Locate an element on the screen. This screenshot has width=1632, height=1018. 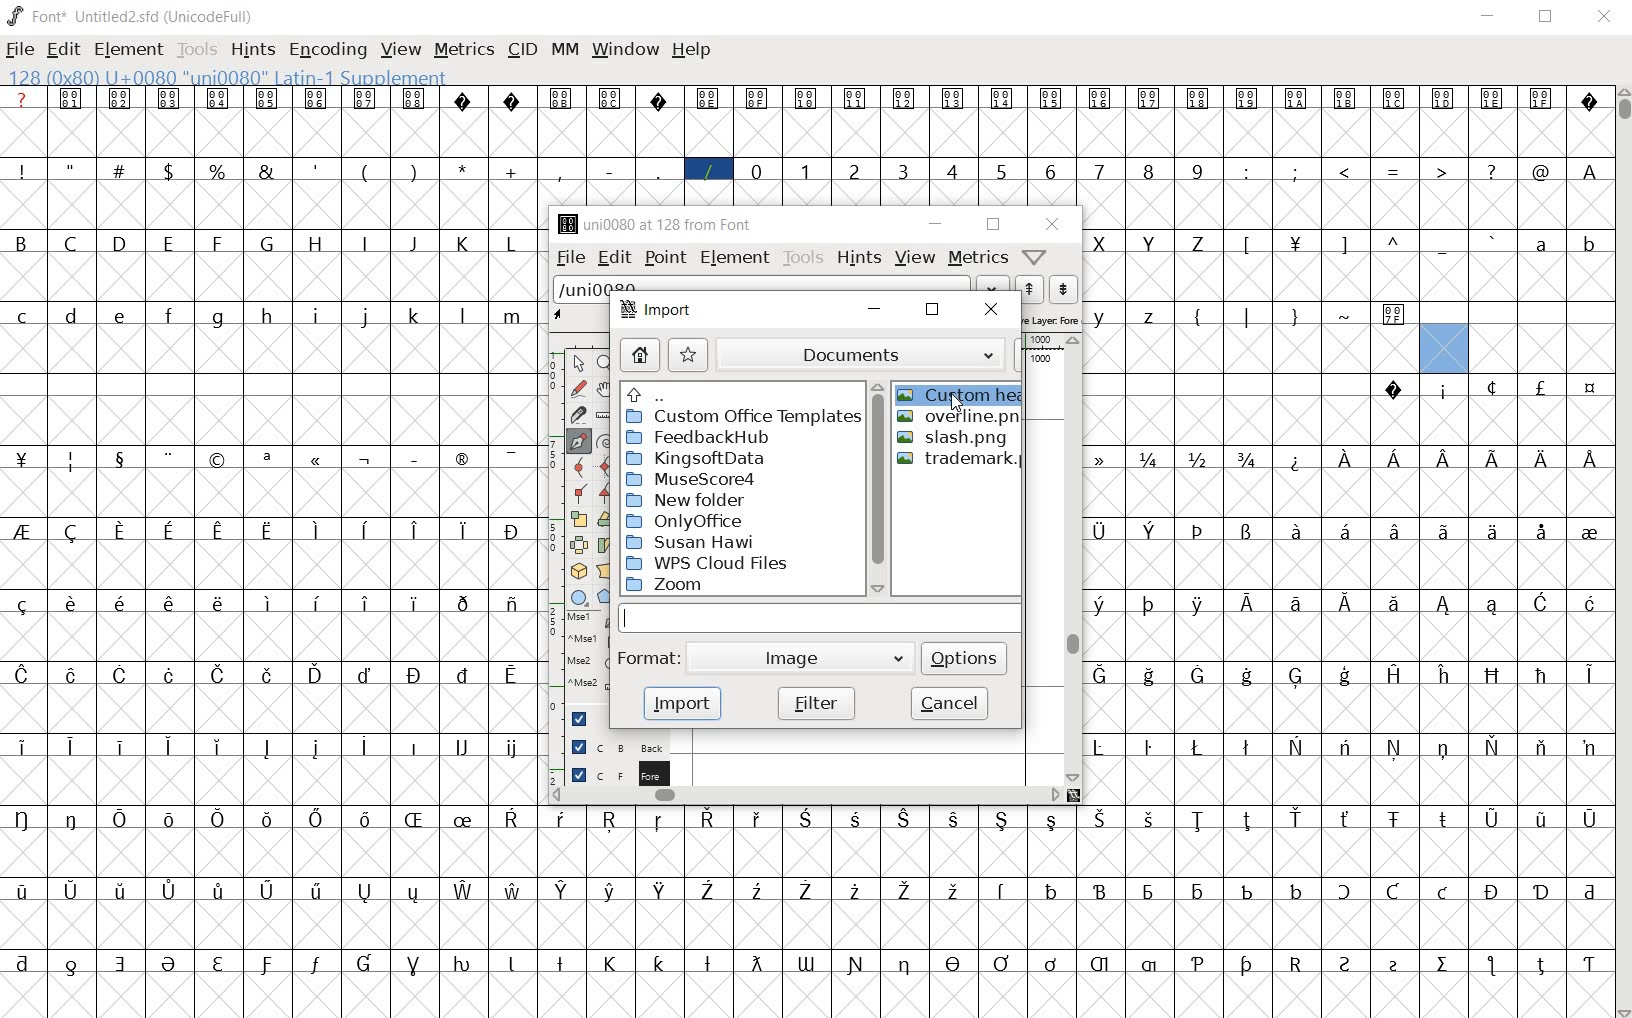
glyph is located at coordinates (1493, 605).